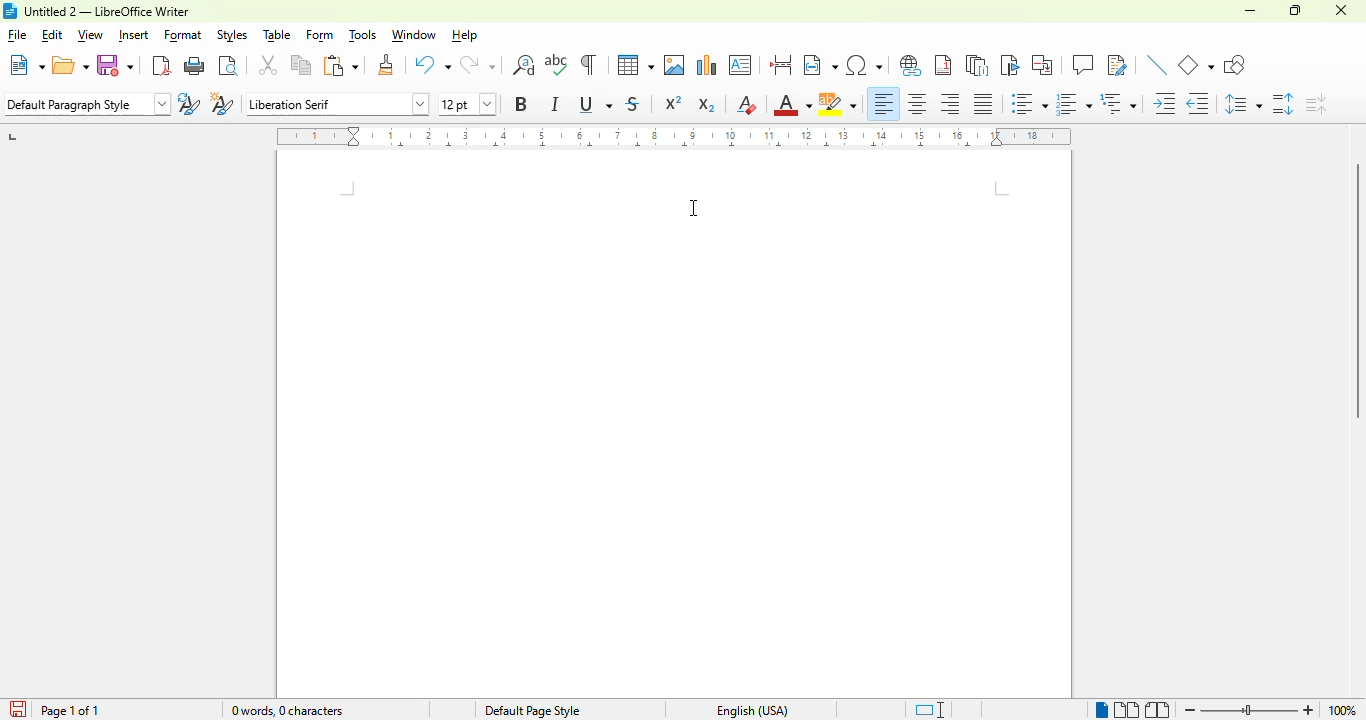 This screenshot has height=720, width=1366. Describe the element at coordinates (779, 64) in the screenshot. I see `insert page break` at that location.